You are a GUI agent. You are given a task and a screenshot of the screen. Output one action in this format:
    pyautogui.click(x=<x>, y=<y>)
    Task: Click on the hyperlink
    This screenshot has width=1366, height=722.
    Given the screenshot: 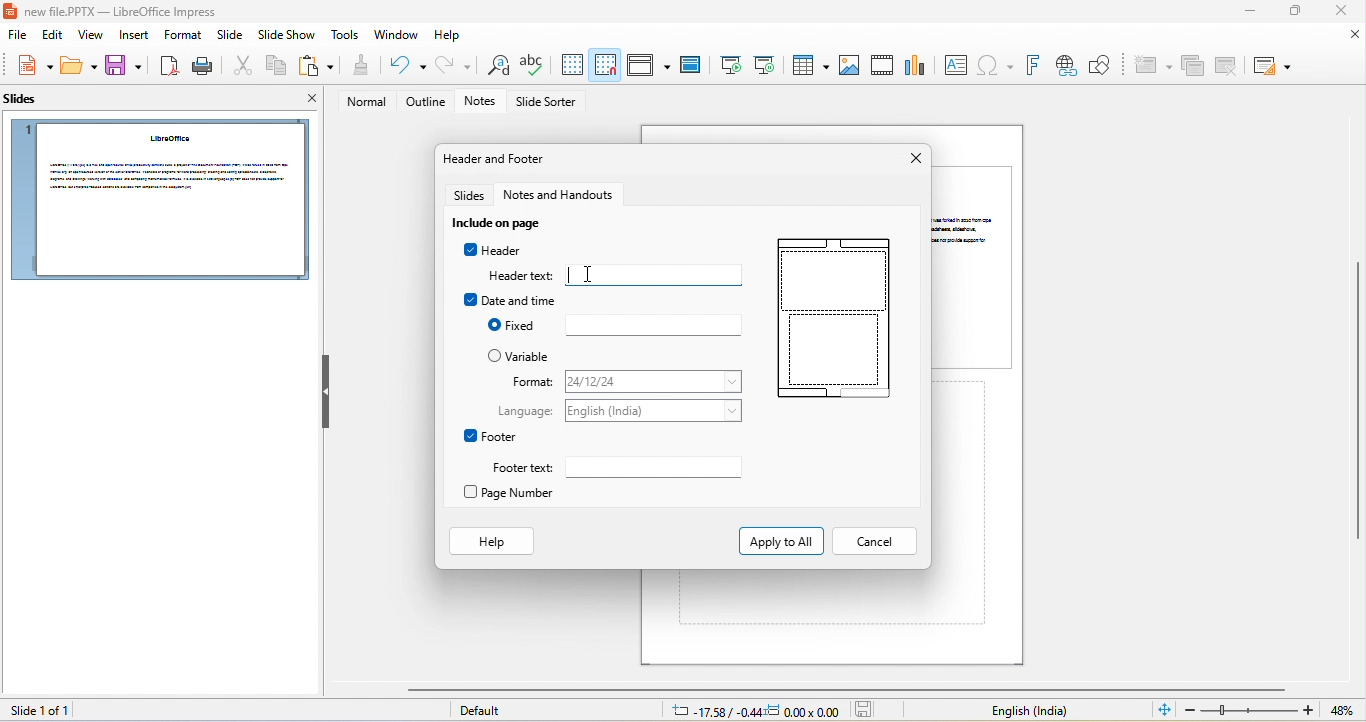 What is the action you would take?
    pyautogui.click(x=1065, y=66)
    